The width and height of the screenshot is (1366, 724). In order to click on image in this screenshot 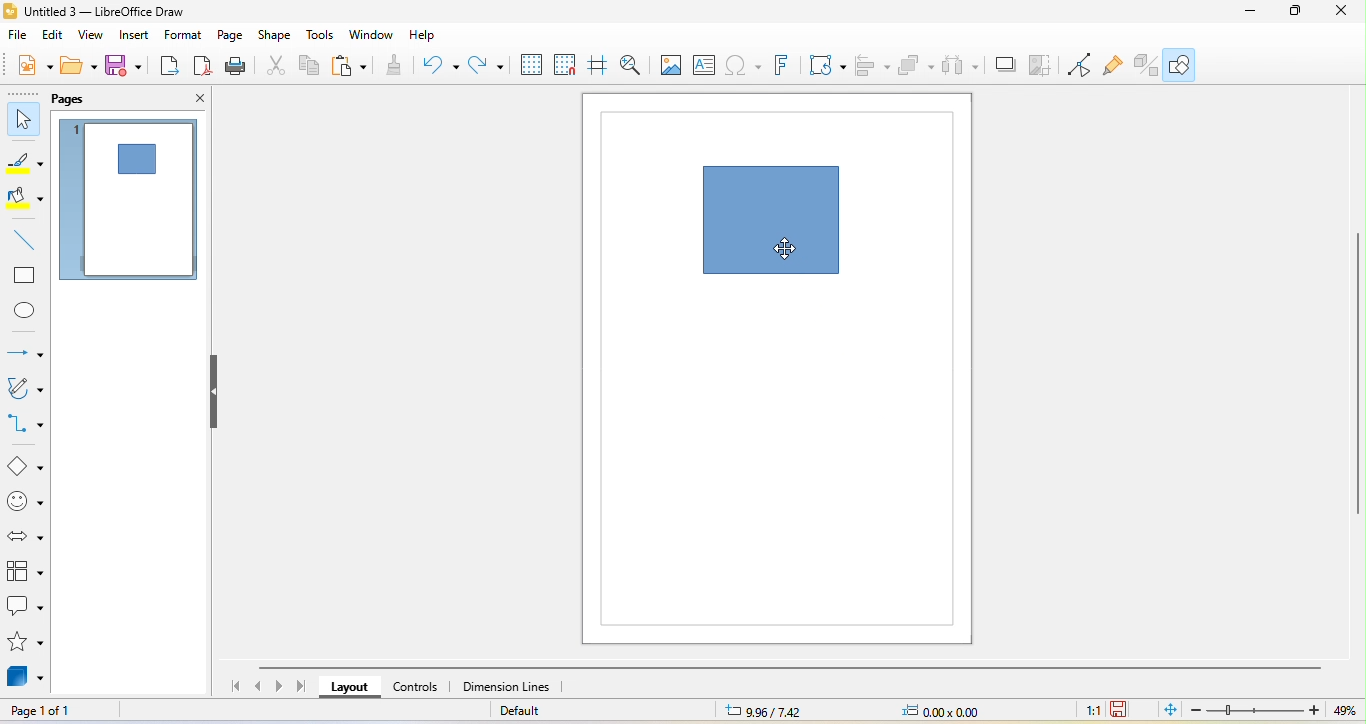, I will do `click(668, 66)`.